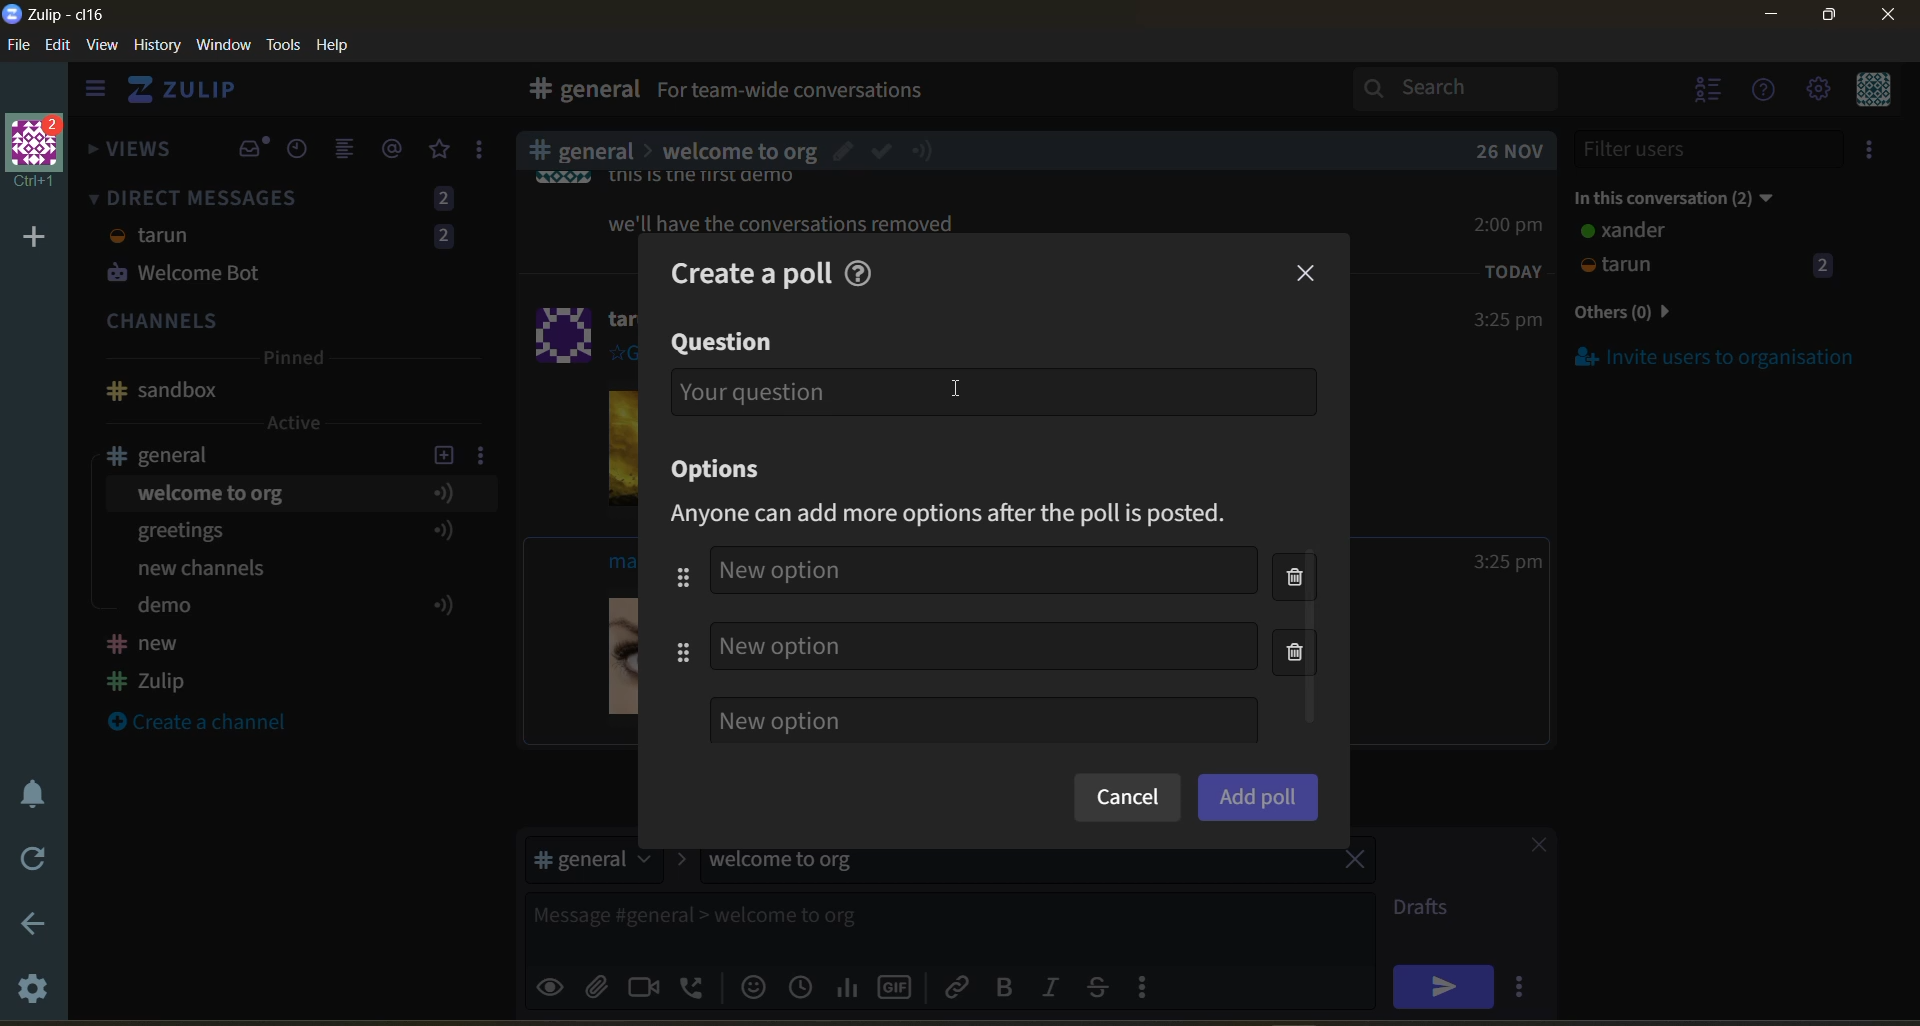 This screenshot has height=1026, width=1920. What do you see at coordinates (724, 341) in the screenshot?
I see `question` at bounding box center [724, 341].